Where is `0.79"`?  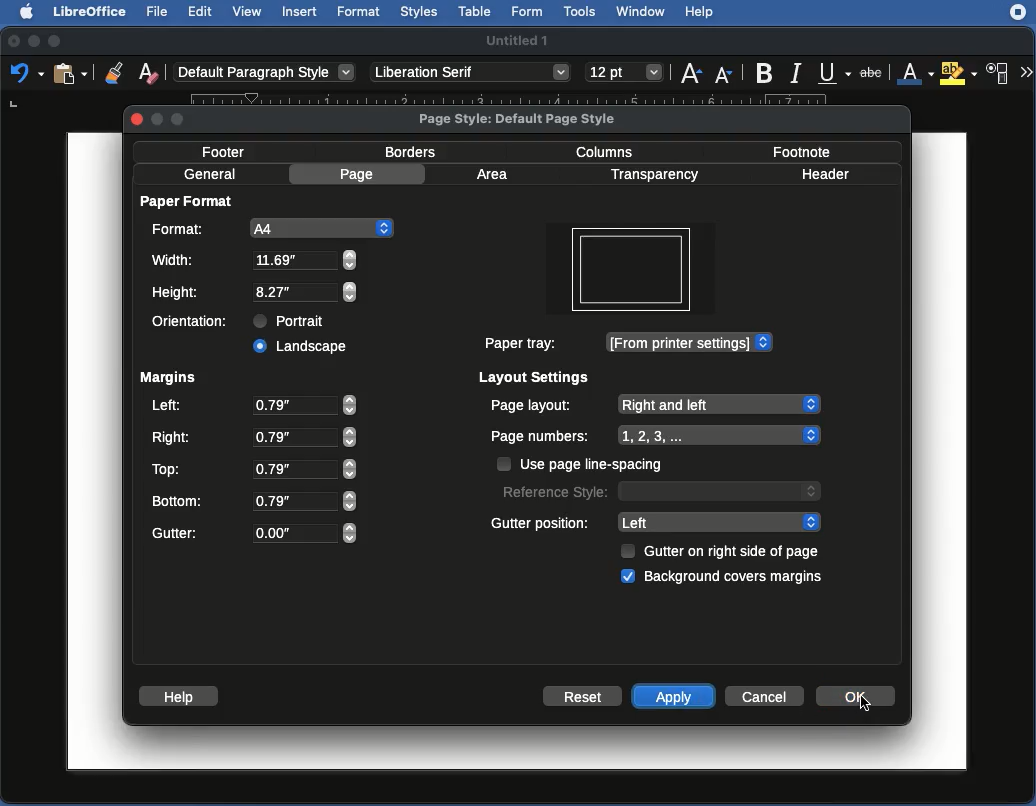 0.79" is located at coordinates (304, 500).